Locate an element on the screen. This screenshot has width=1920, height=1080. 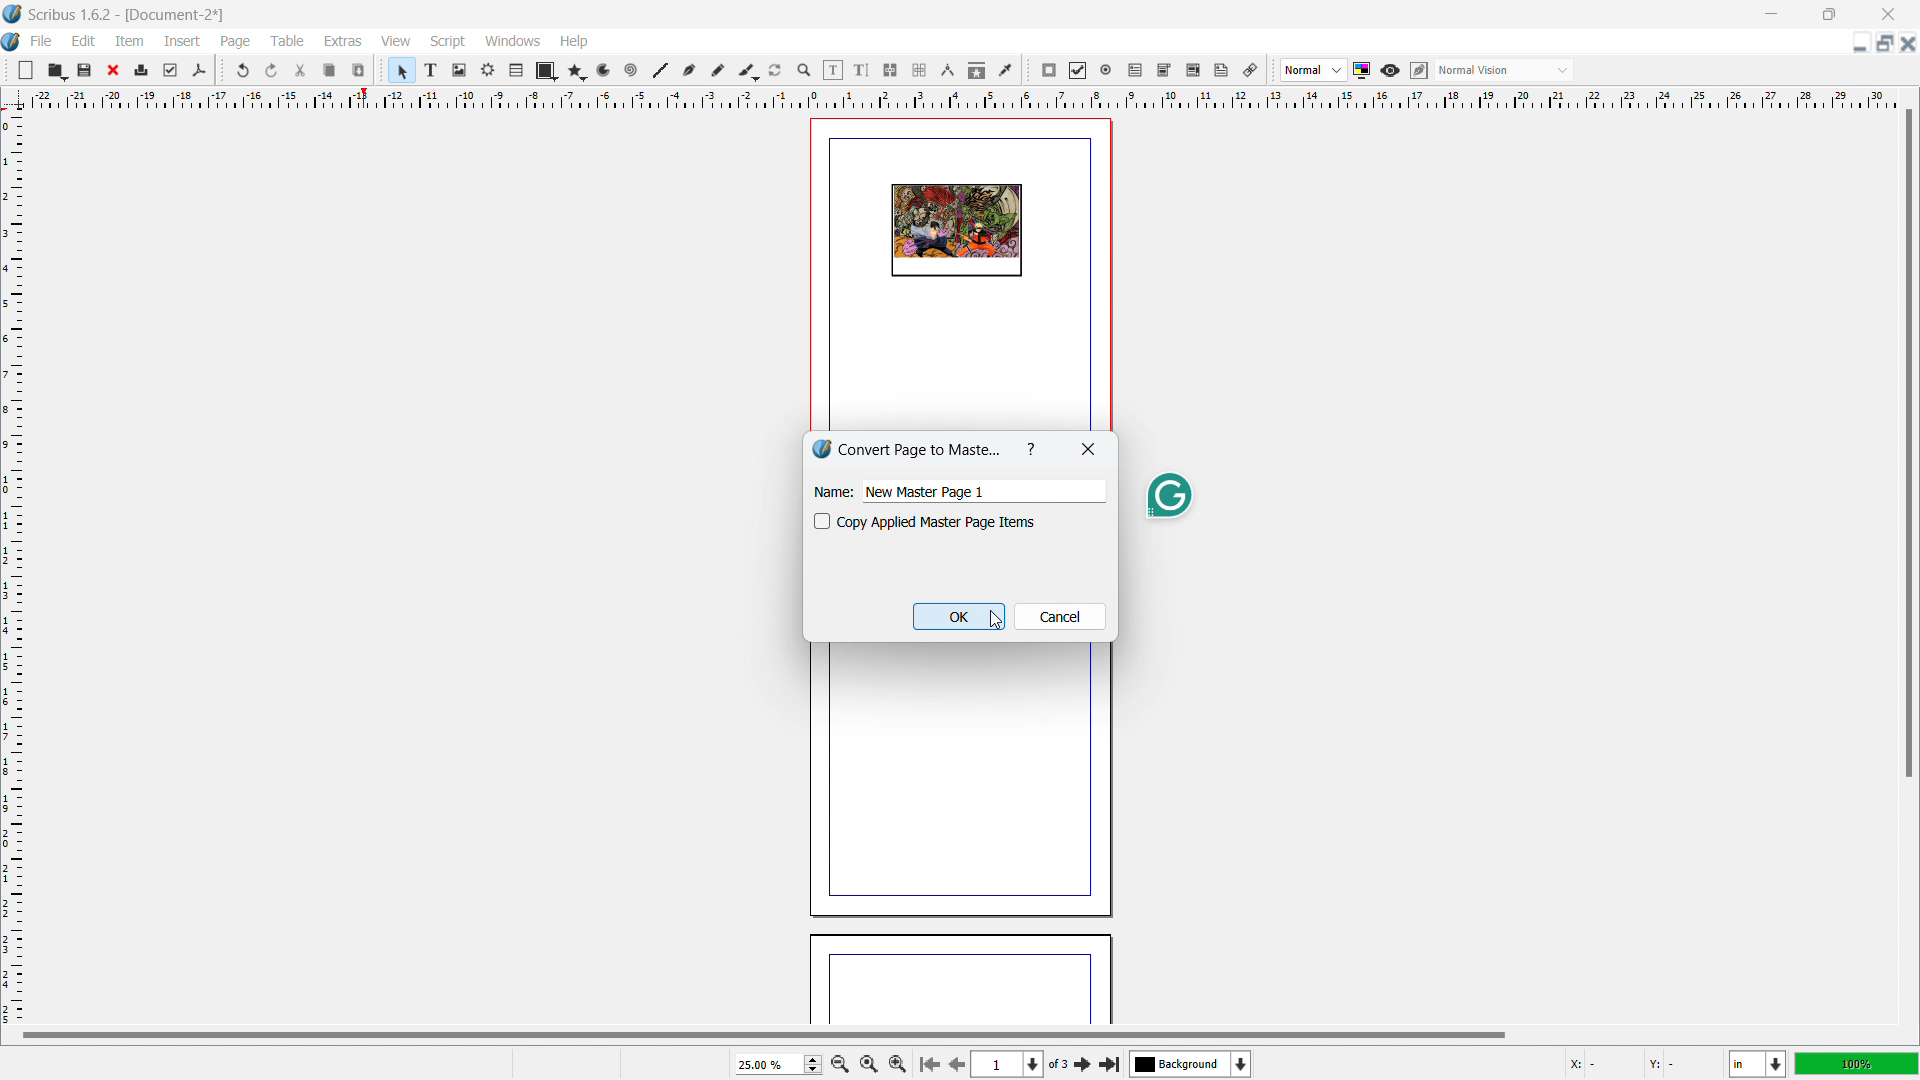
windows is located at coordinates (514, 41).